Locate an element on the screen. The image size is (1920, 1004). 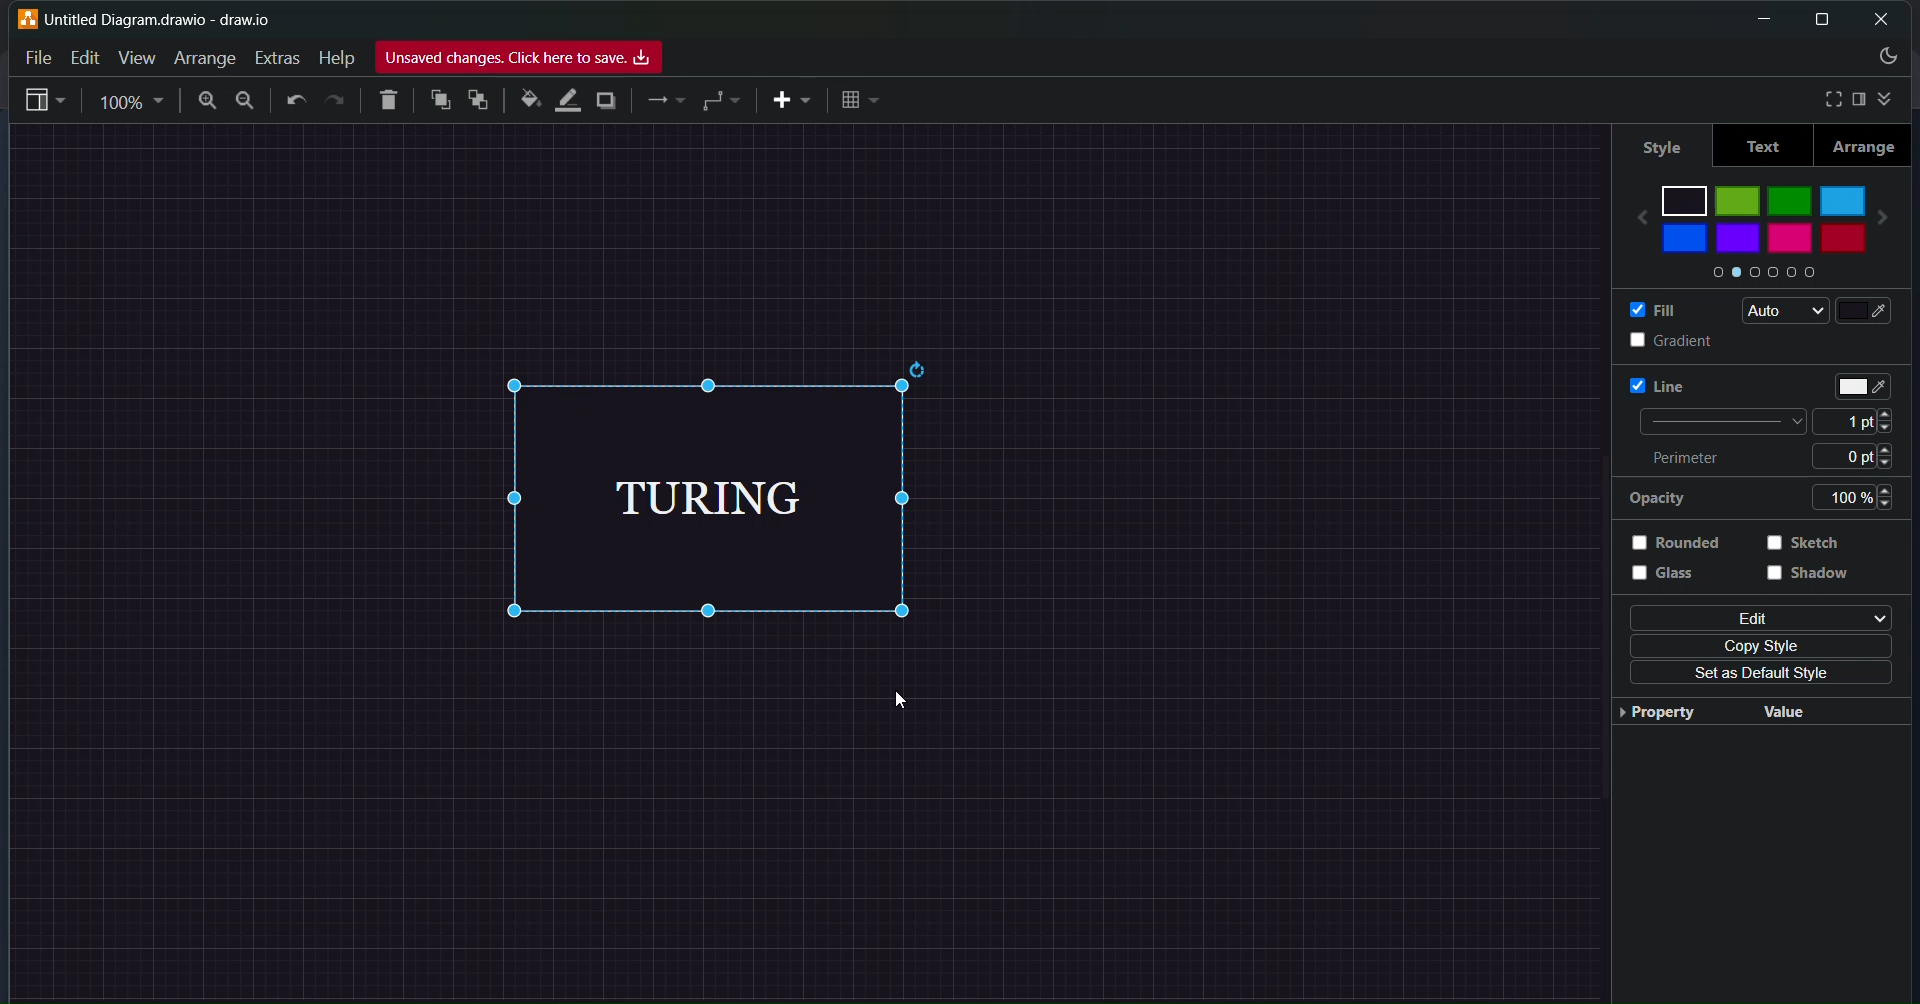
Edit is located at coordinates (80, 57).